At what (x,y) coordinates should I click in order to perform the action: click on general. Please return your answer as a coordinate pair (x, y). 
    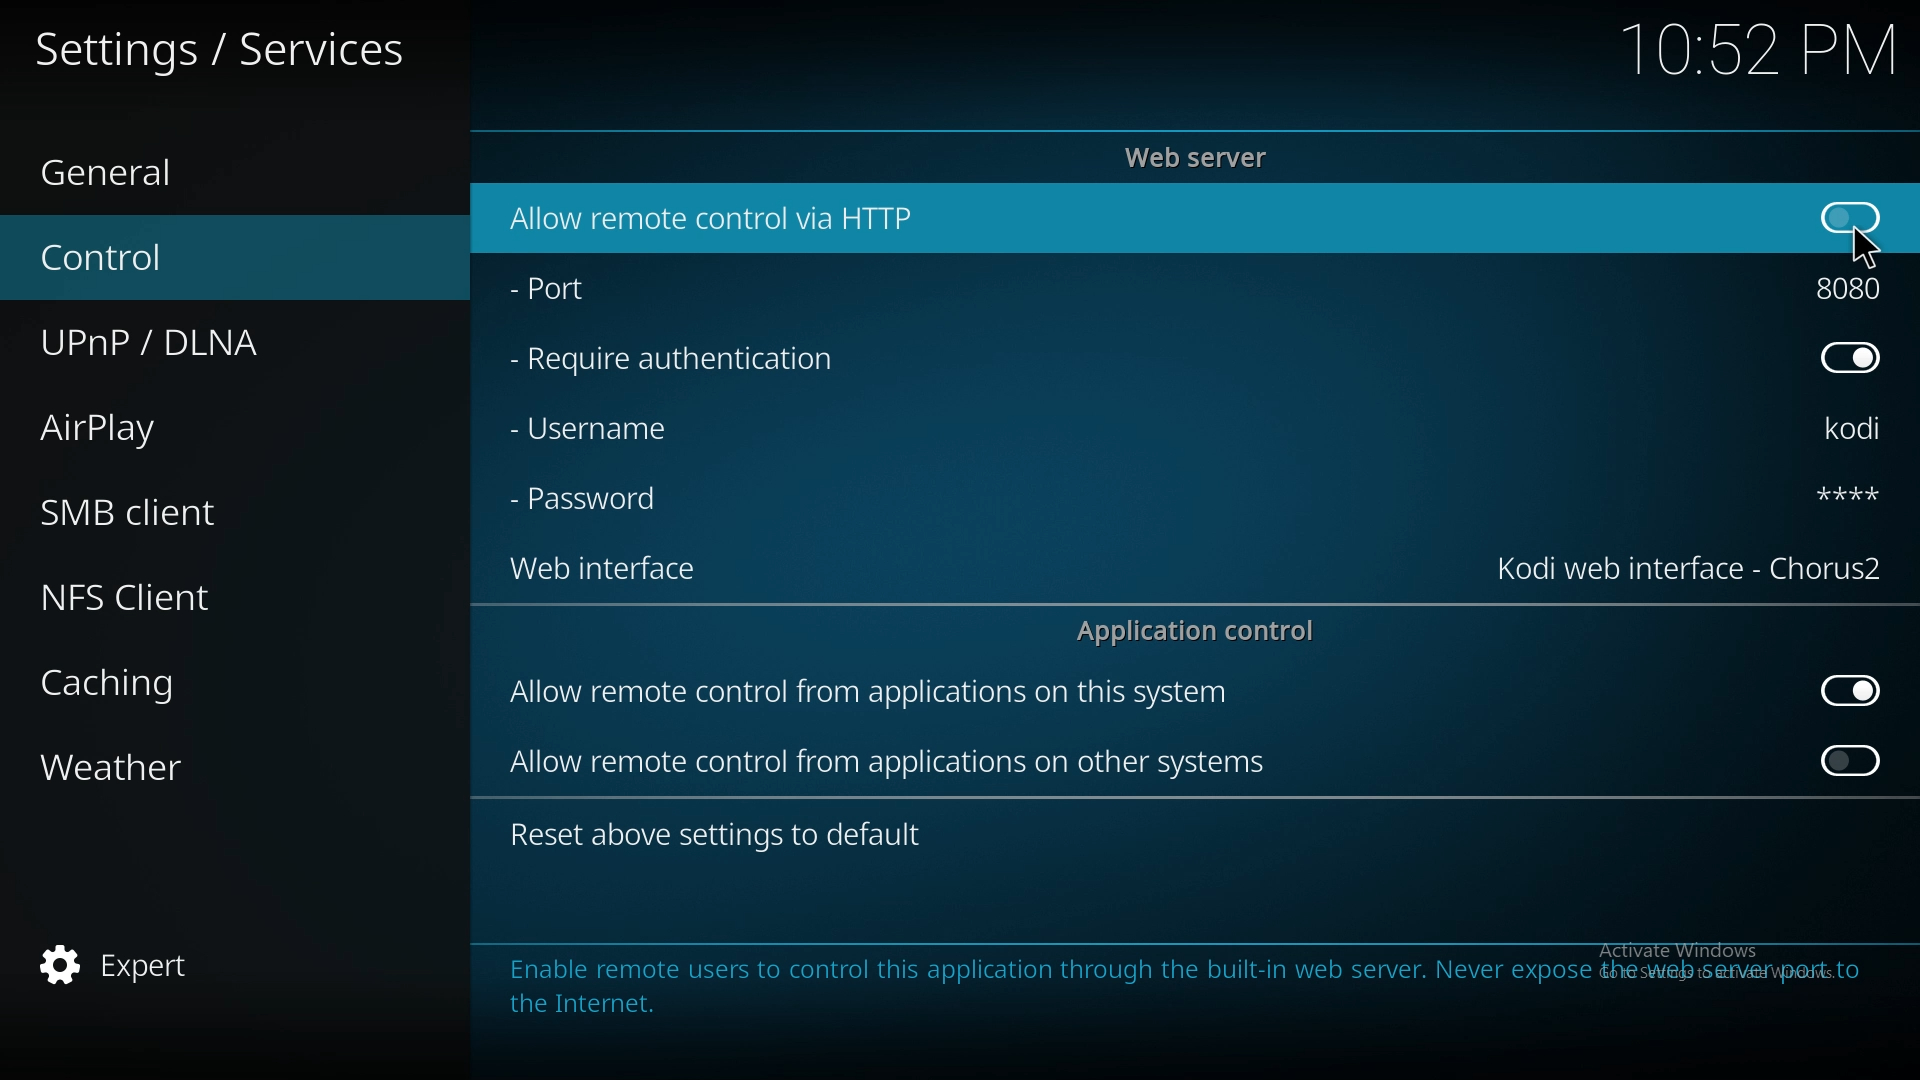
    Looking at the image, I should click on (211, 174).